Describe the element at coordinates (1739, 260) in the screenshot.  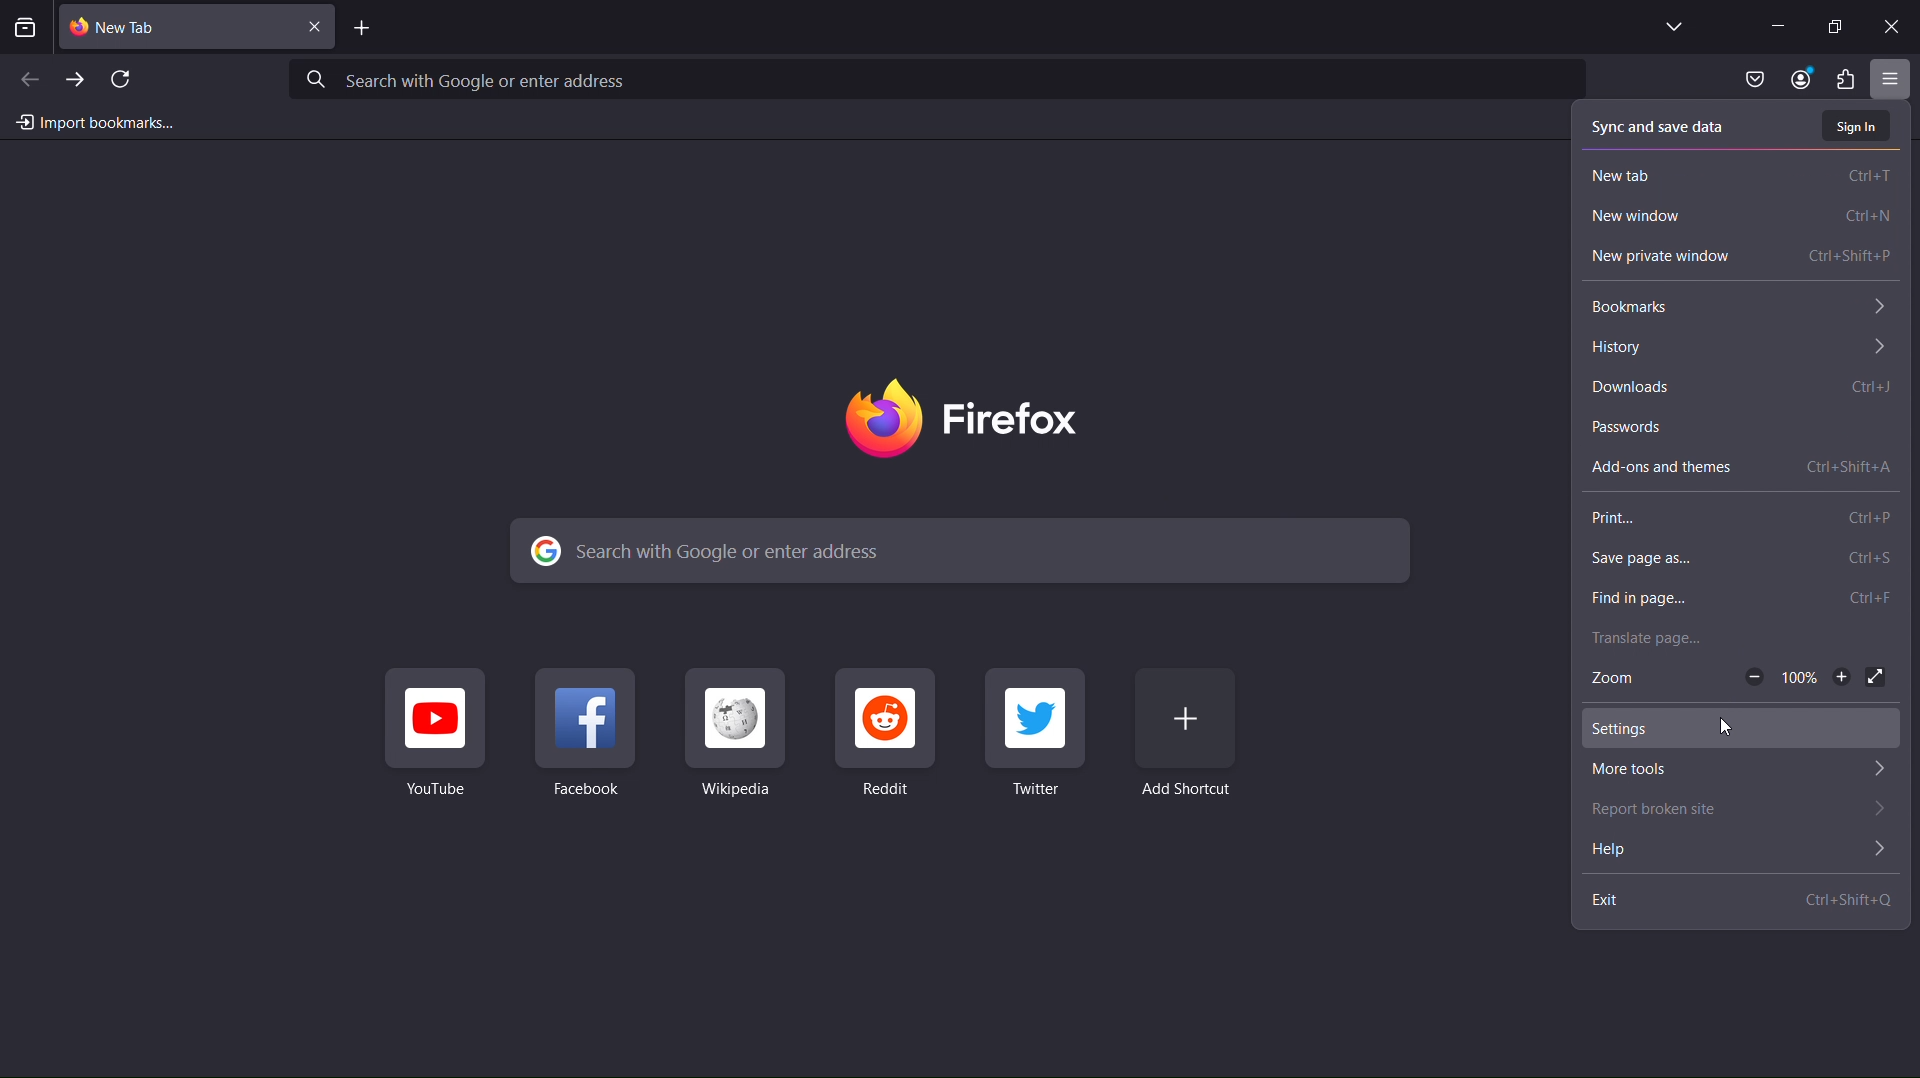
I see `New Private Window` at that location.